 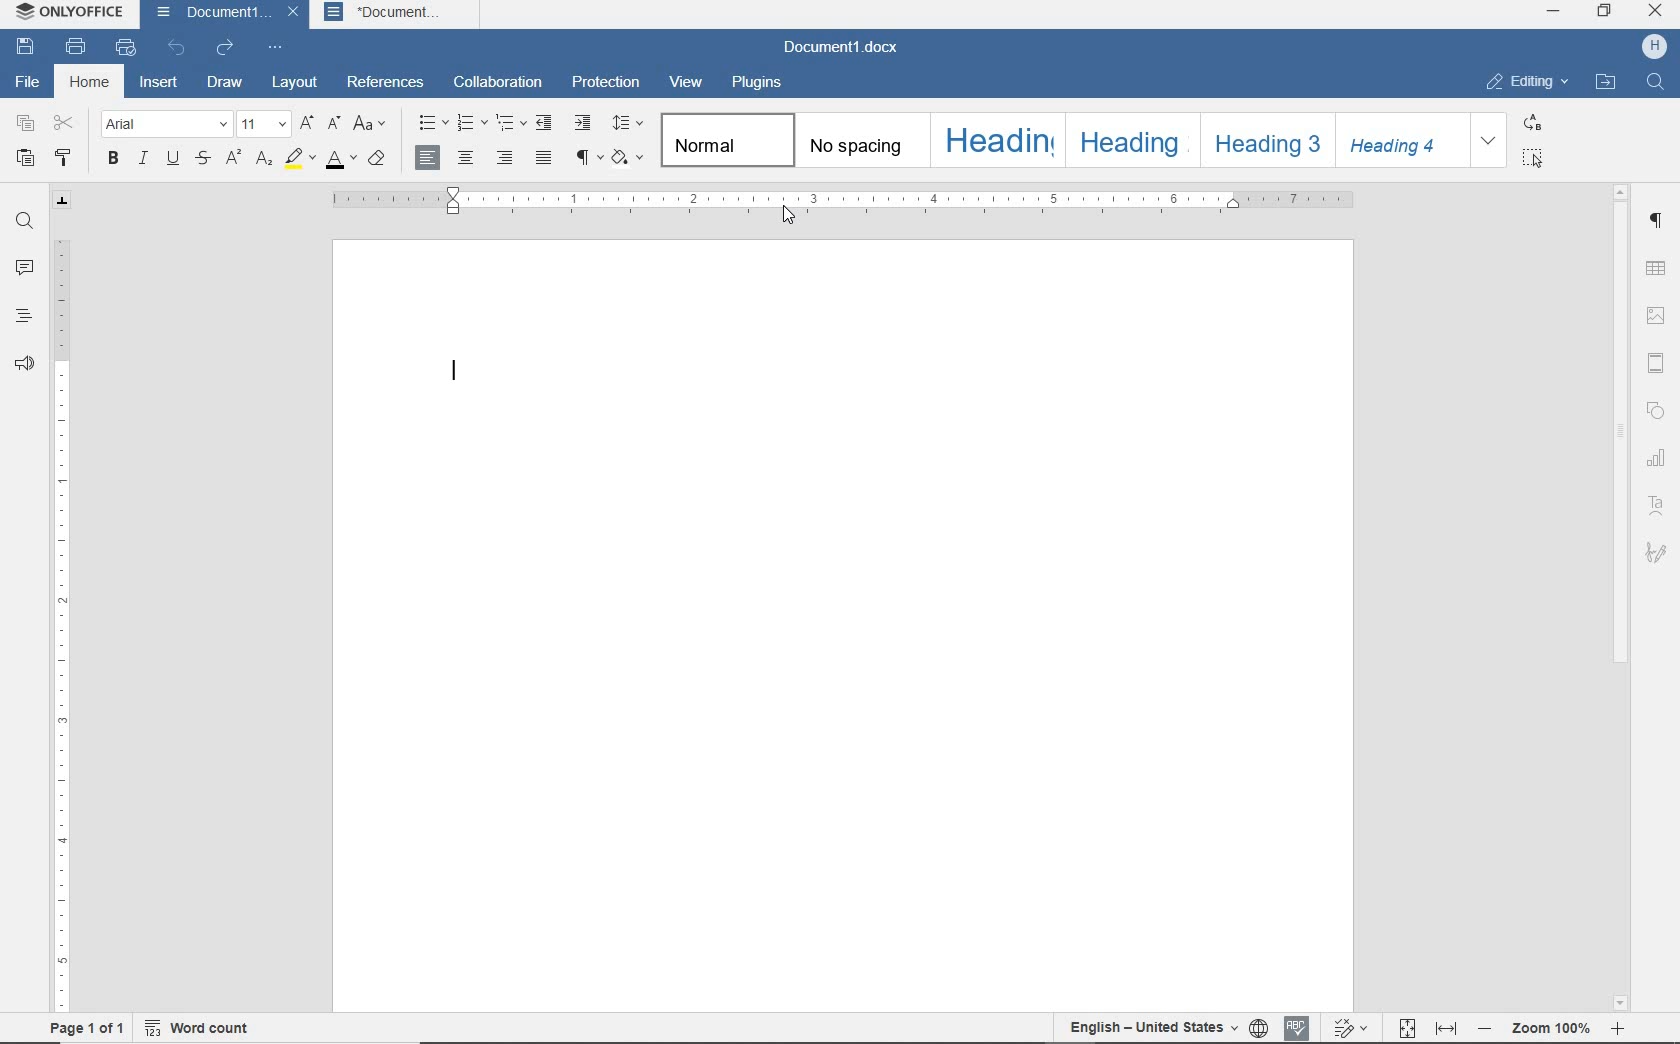 What do you see at coordinates (22, 315) in the screenshot?
I see `HEADINGS` at bounding box center [22, 315].